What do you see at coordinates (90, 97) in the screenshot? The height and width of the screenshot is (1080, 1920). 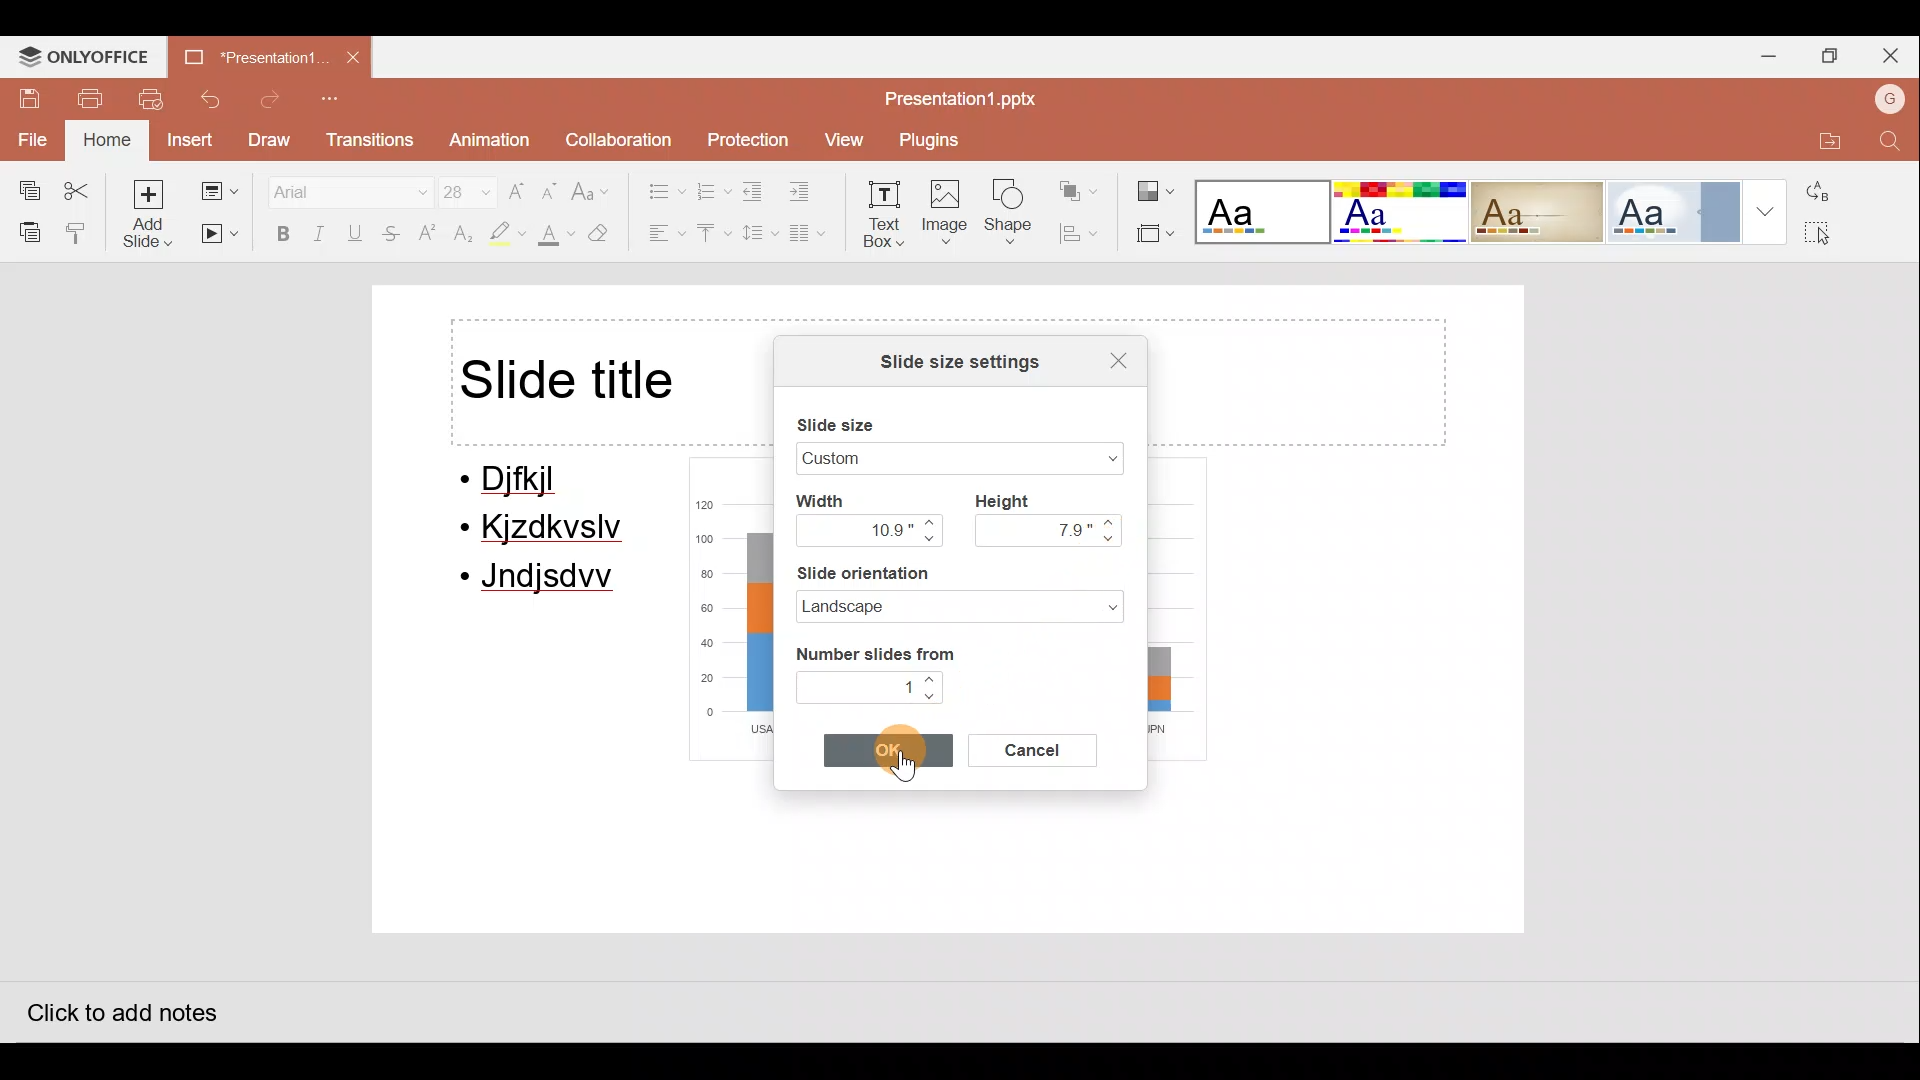 I see `Print file` at bounding box center [90, 97].